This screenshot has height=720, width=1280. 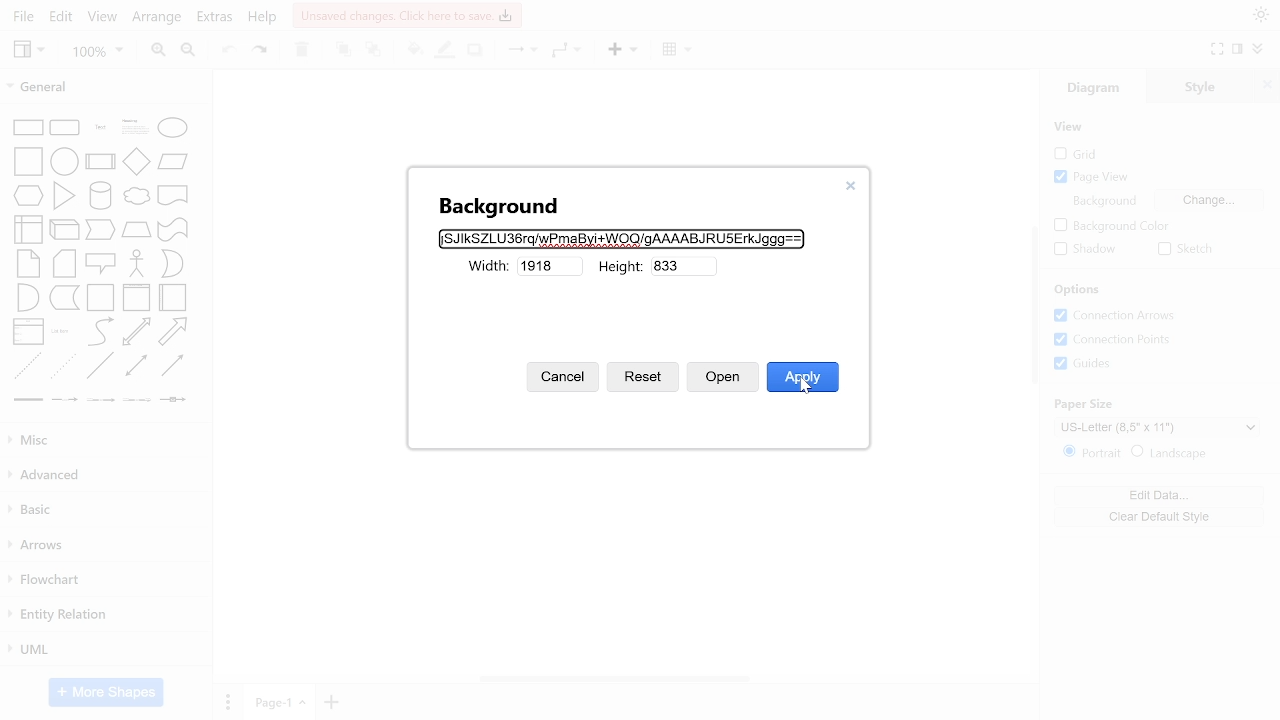 I want to click on general shapes, so click(x=63, y=263).